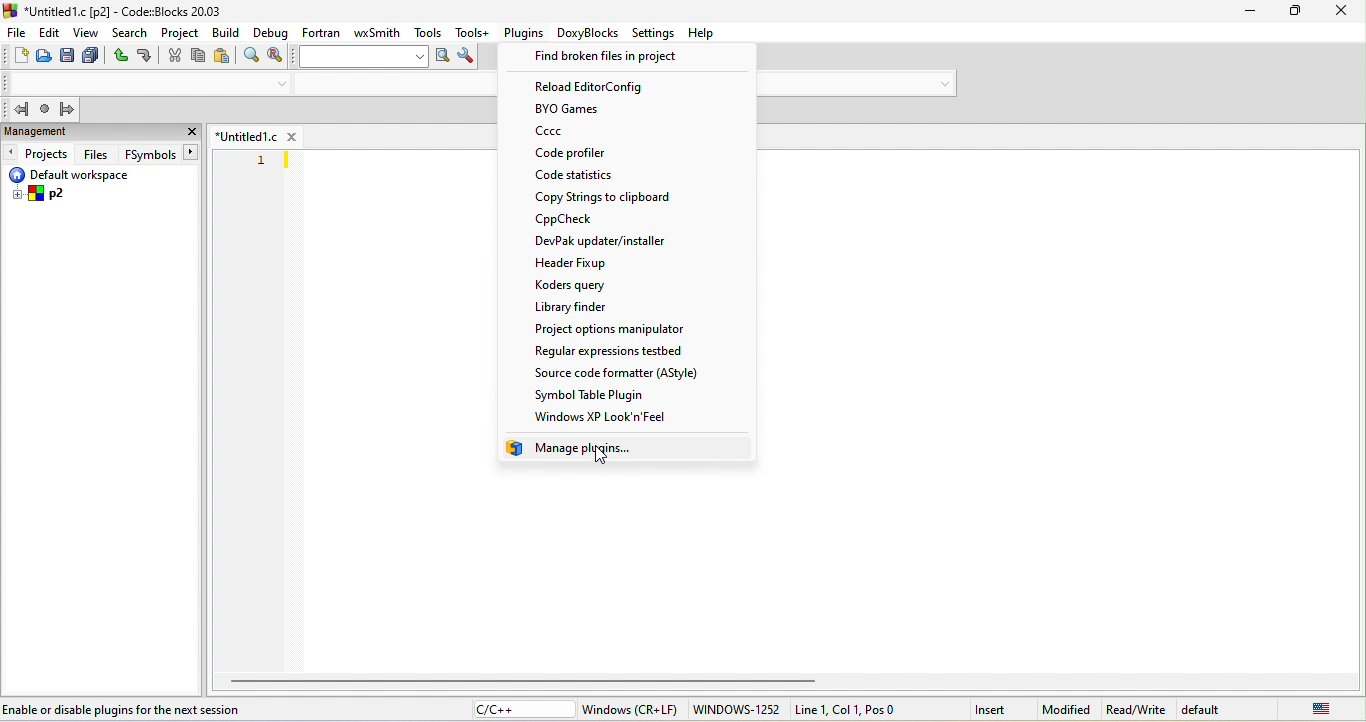  Describe the element at coordinates (626, 351) in the screenshot. I see `regular expressions testbed` at that location.